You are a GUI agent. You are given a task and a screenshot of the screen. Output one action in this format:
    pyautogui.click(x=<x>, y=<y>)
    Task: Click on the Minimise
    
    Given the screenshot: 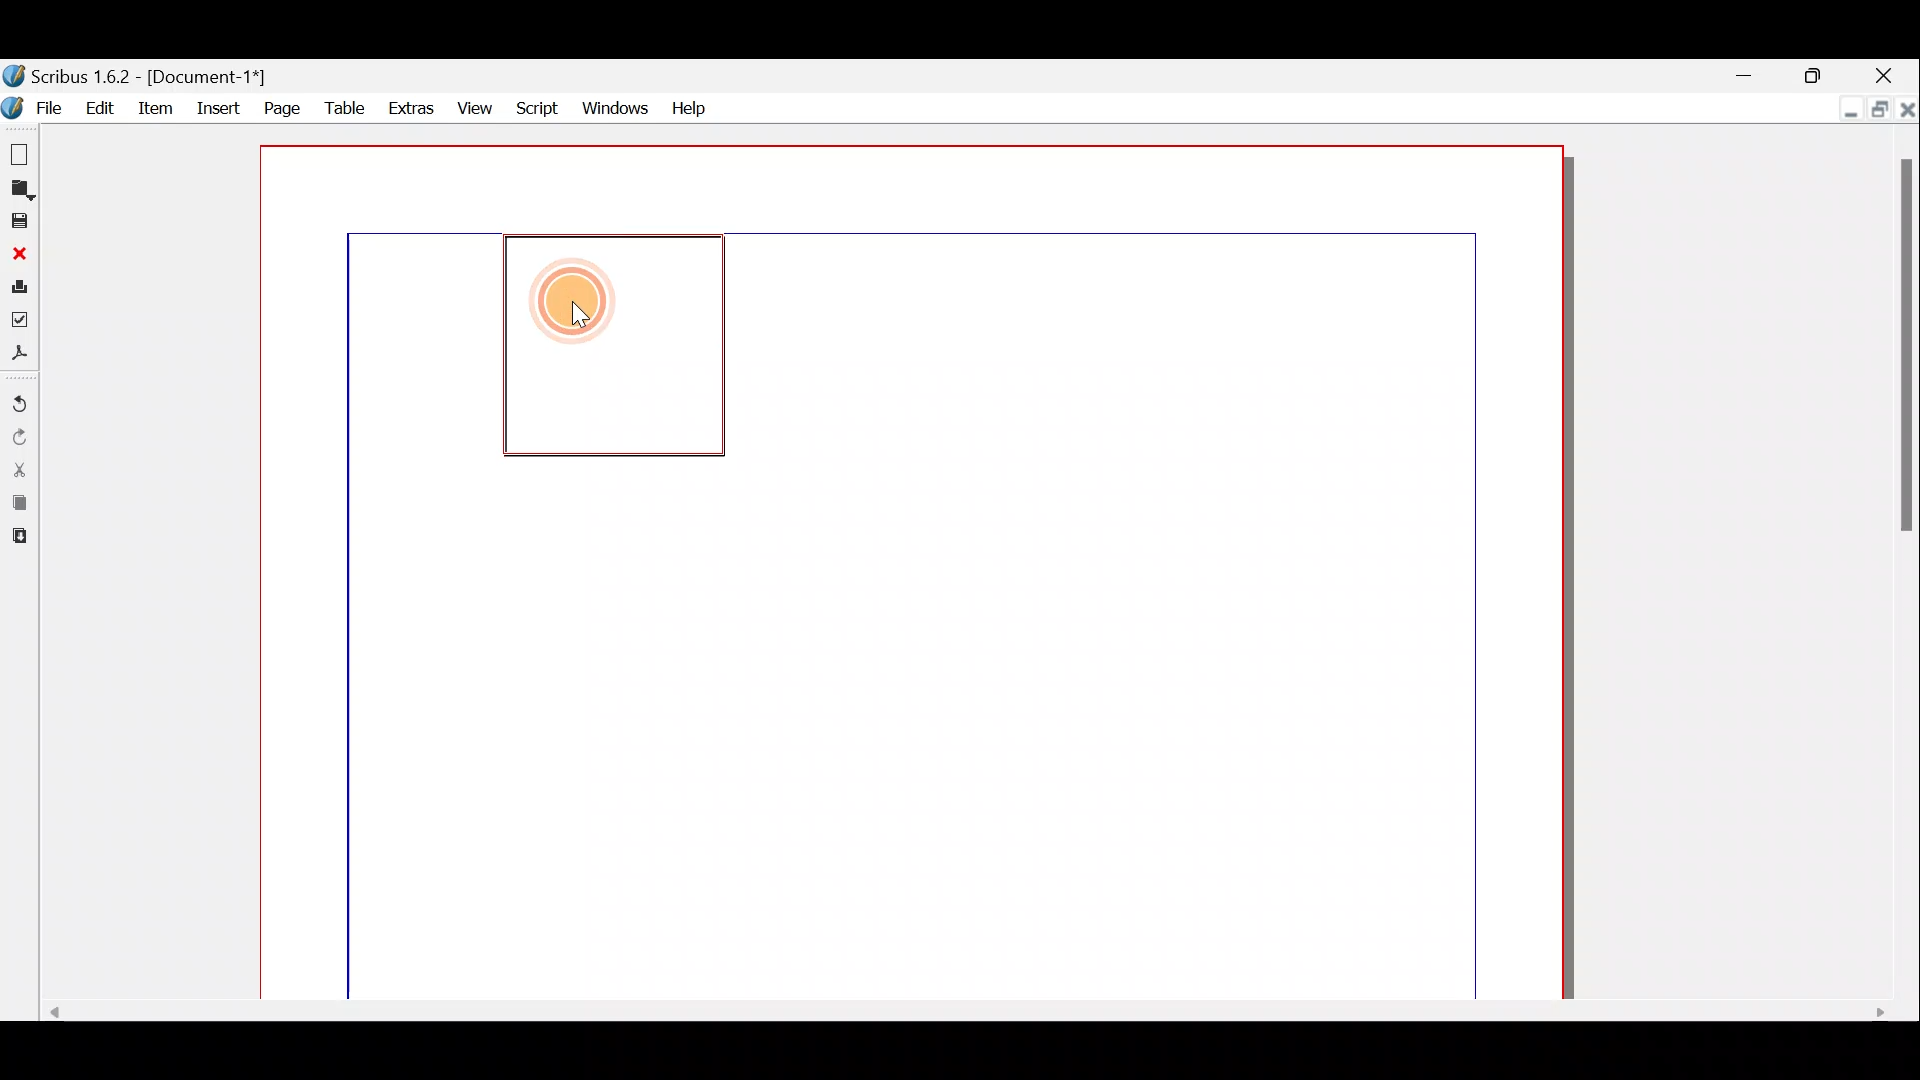 What is the action you would take?
    pyautogui.click(x=1749, y=73)
    